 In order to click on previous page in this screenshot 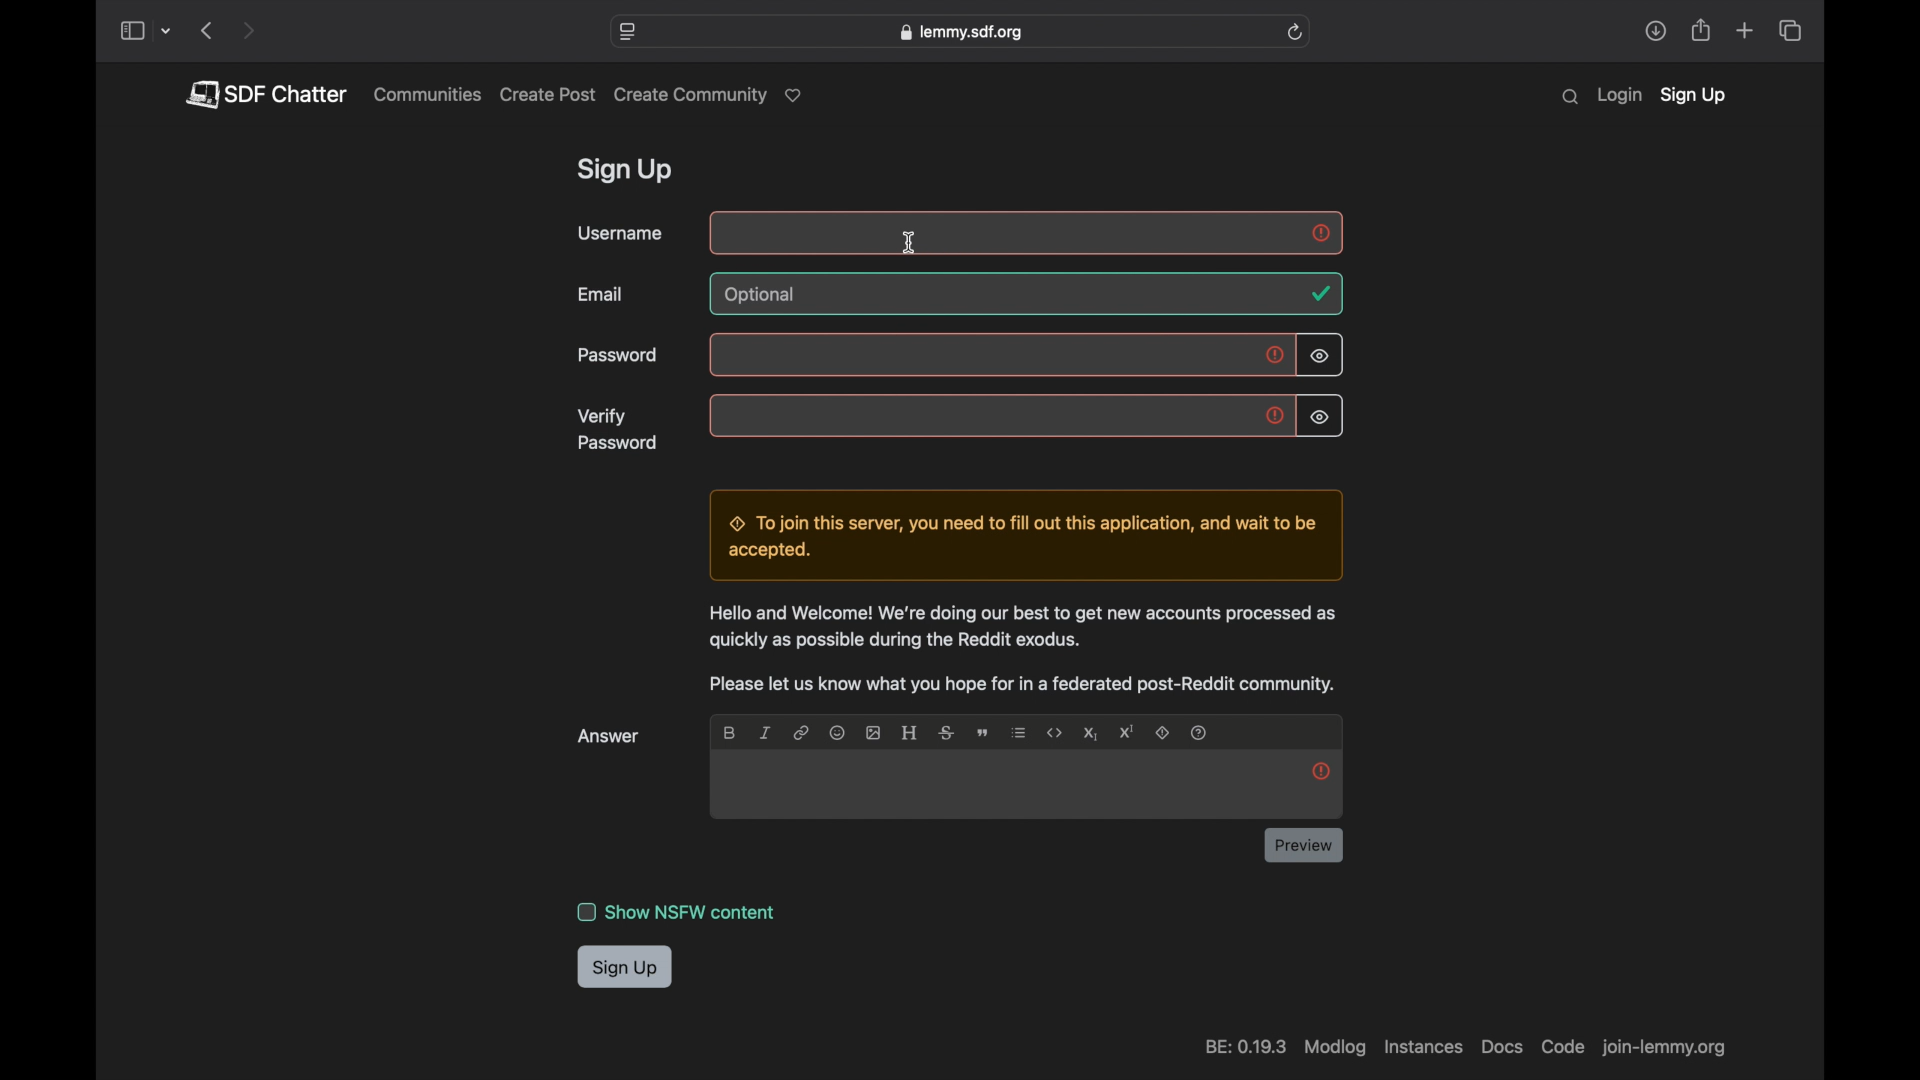, I will do `click(206, 30)`.